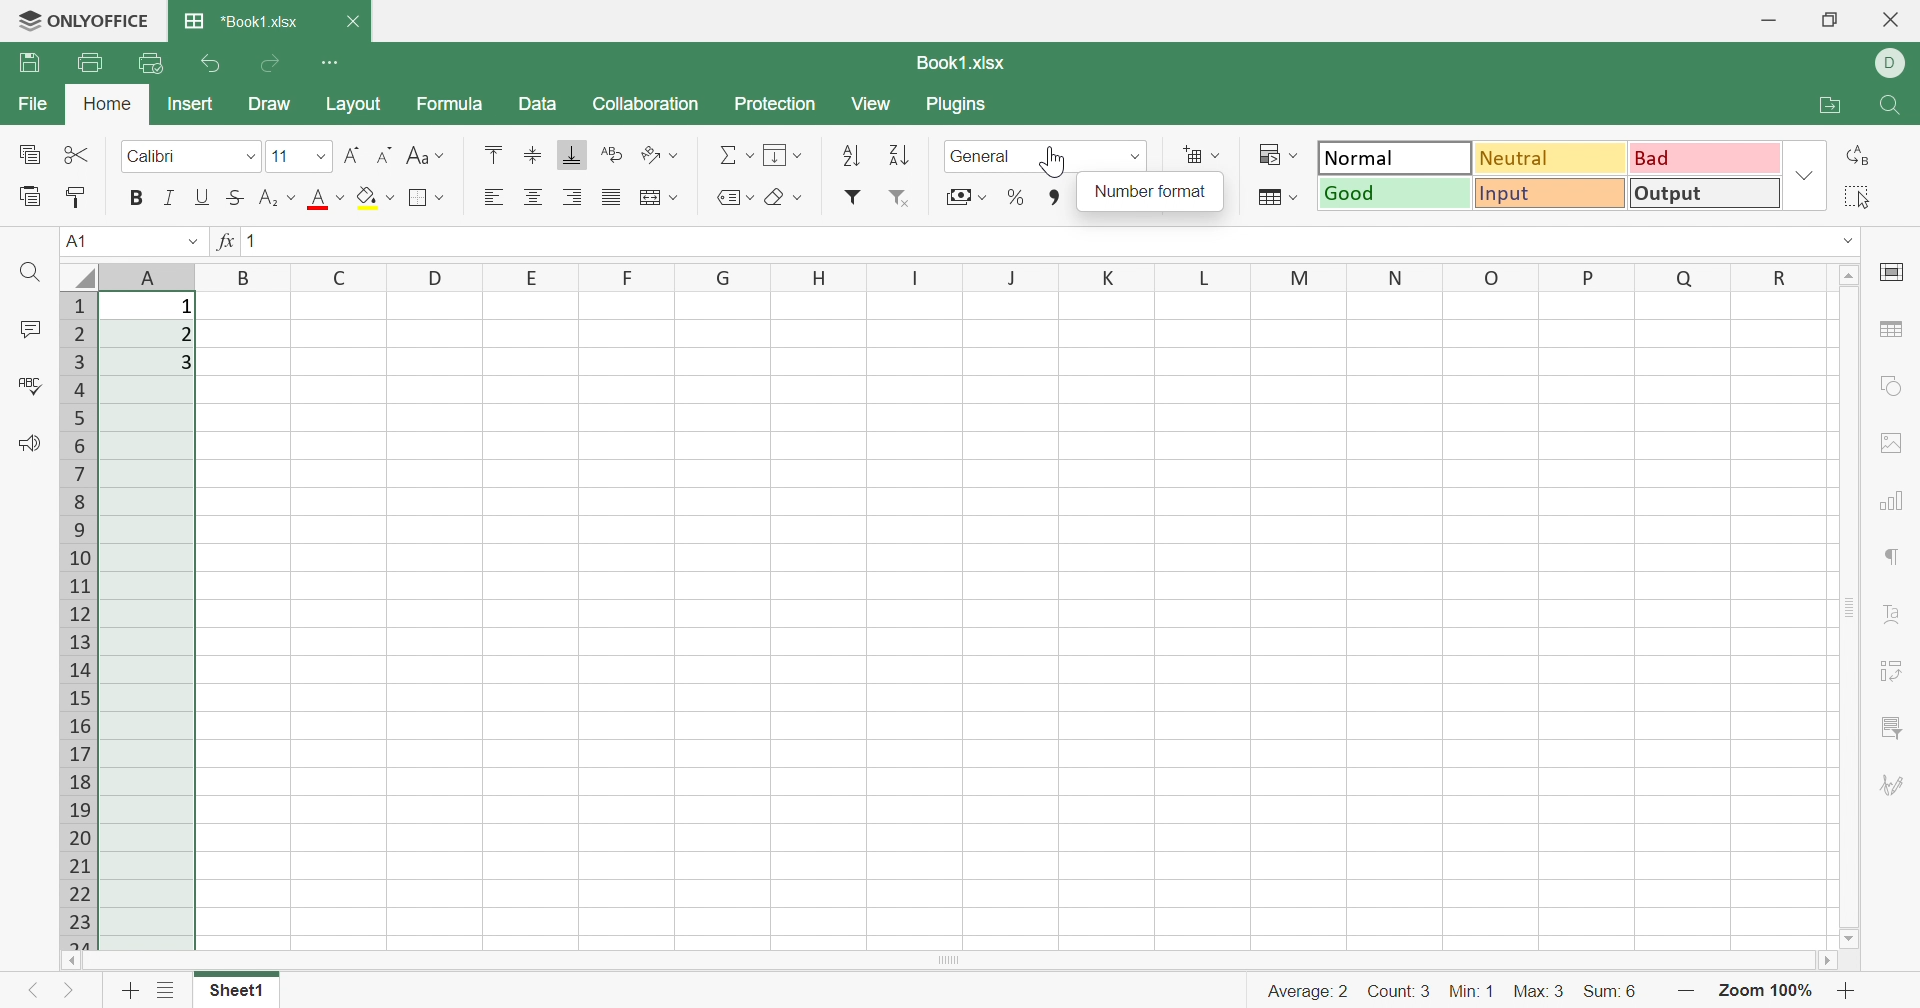  What do you see at coordinates (190, 153) in the screenshot?
I see `Font` at bounding box center [190, 153].